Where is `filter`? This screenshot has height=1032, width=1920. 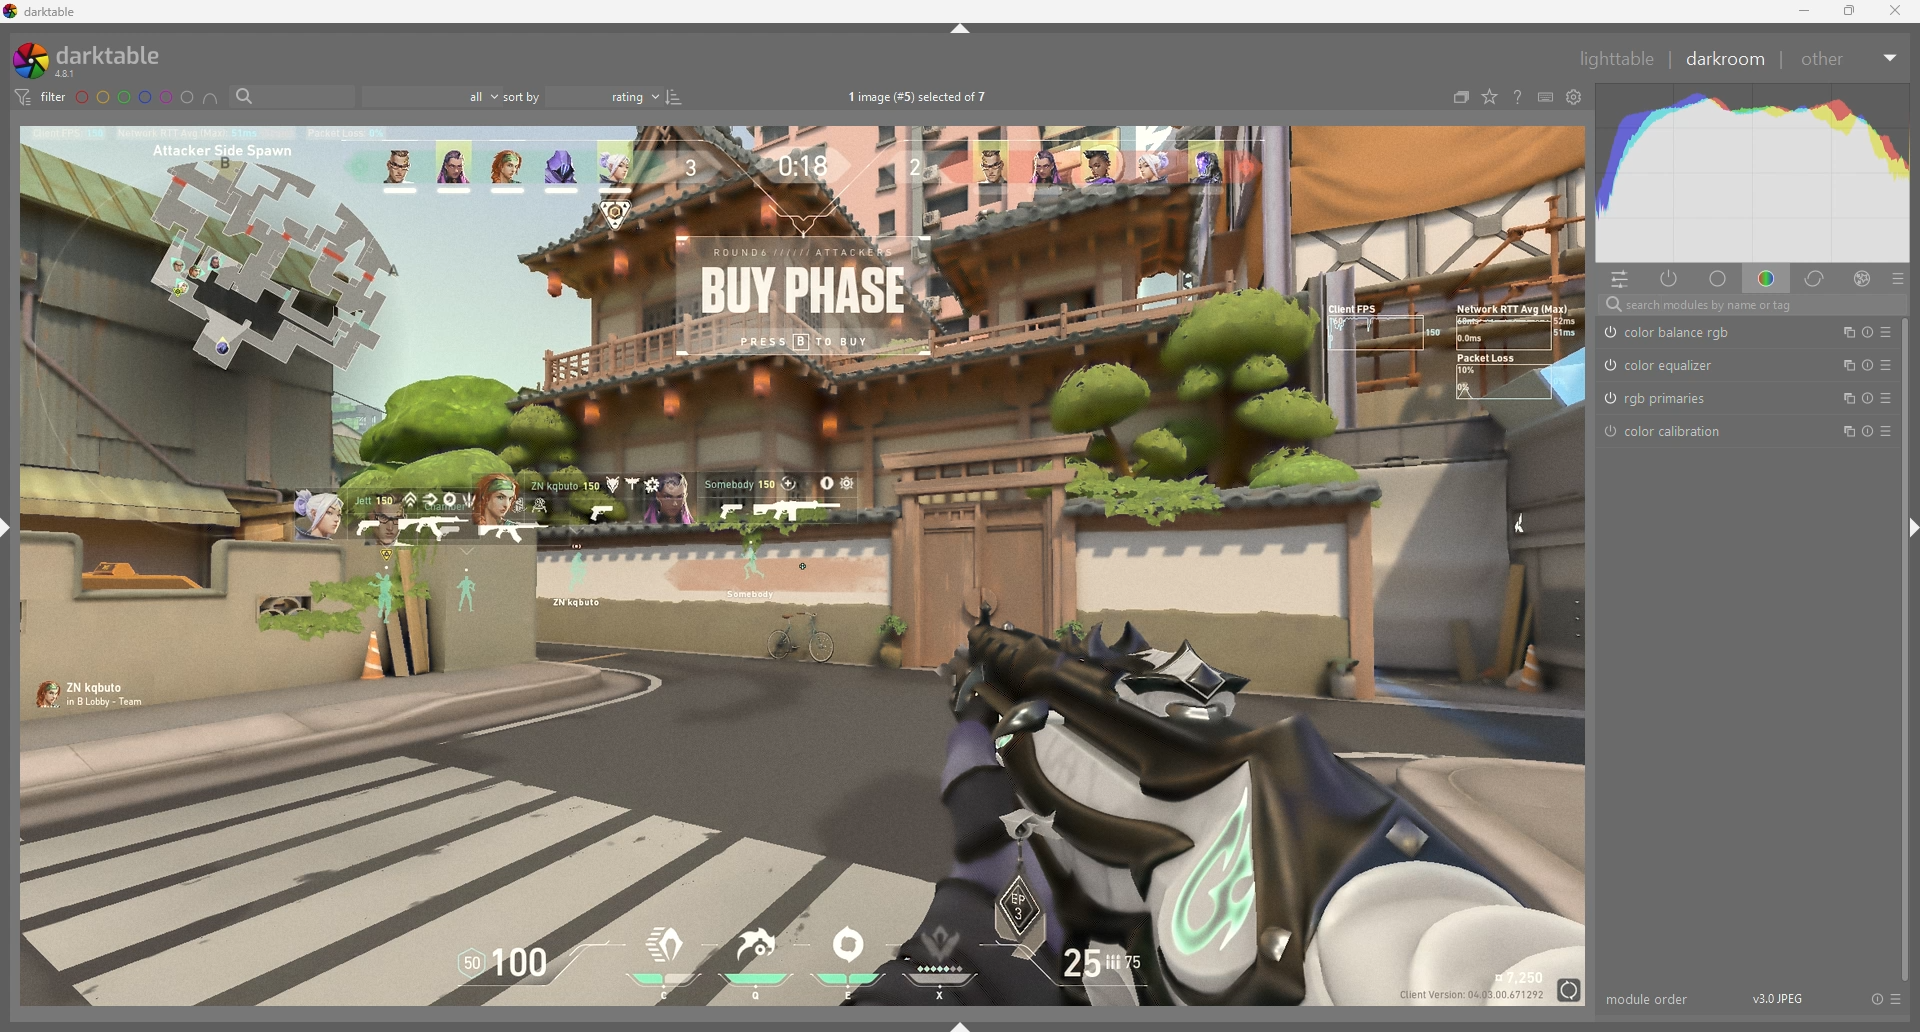 filter is located at coordinates (42, 96).